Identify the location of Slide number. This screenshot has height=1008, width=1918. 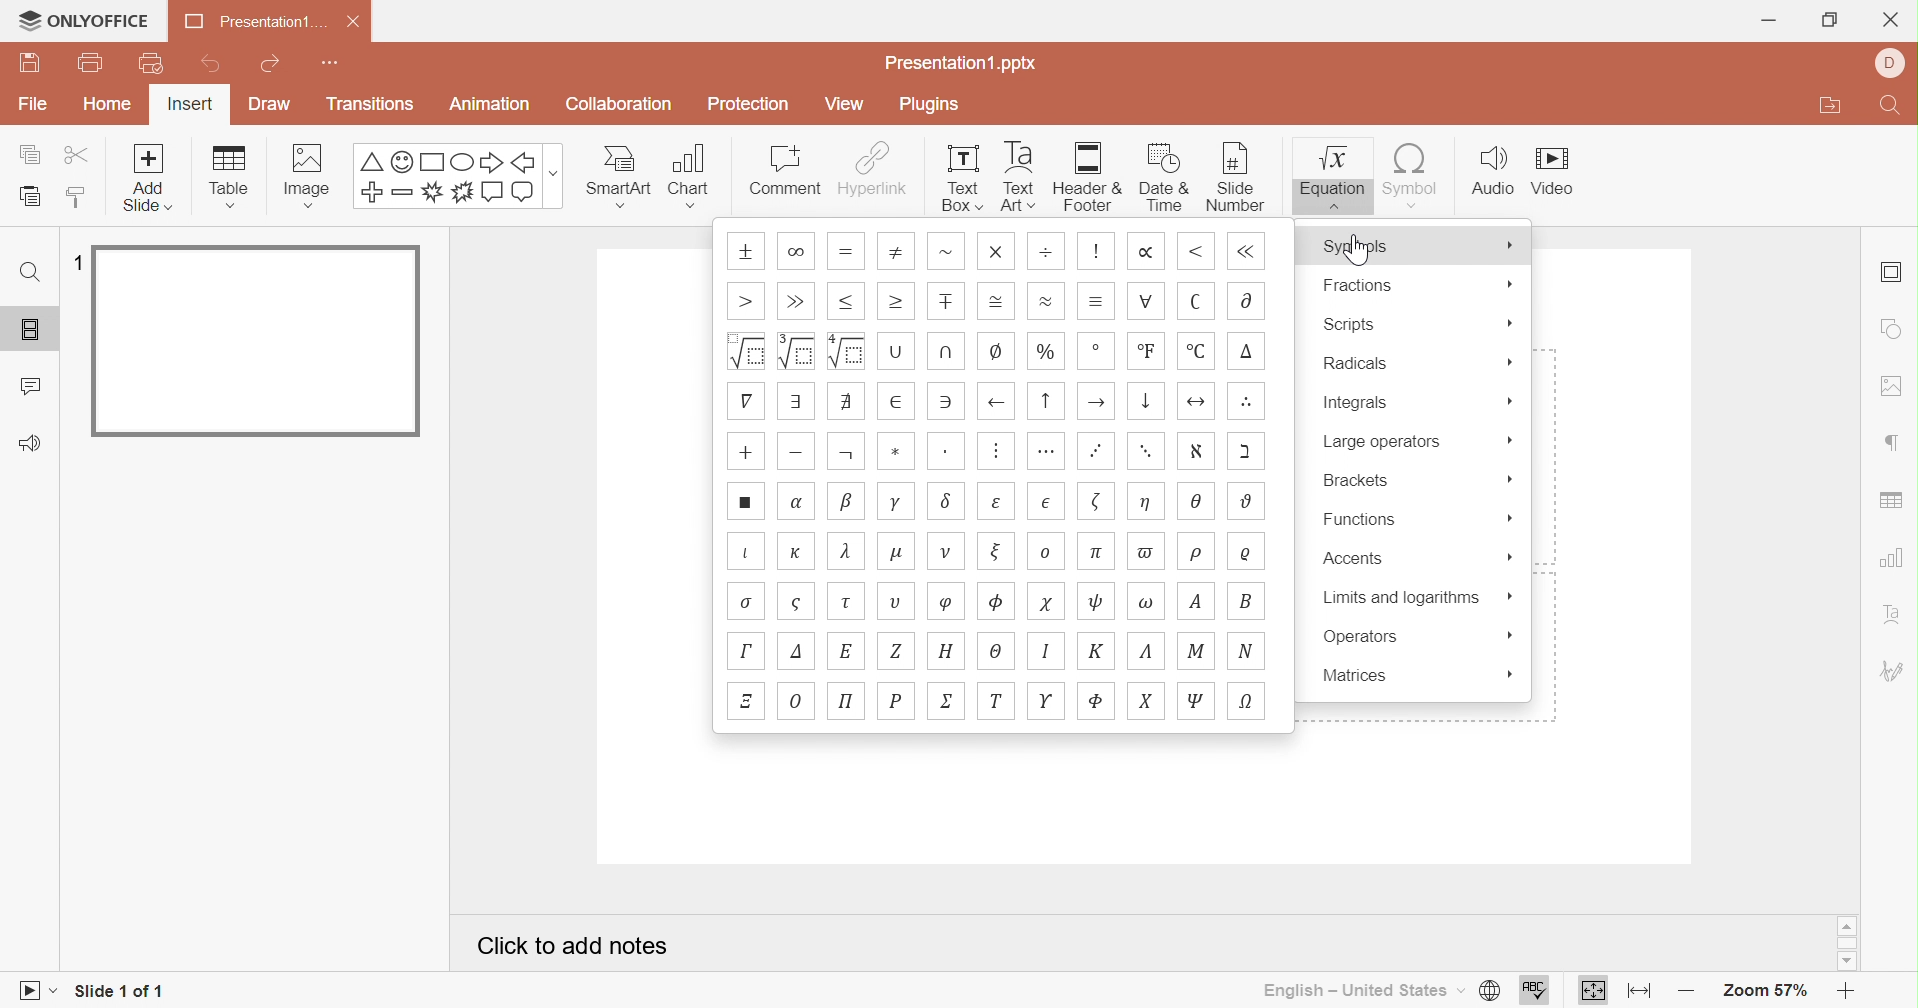
(1239, 176).